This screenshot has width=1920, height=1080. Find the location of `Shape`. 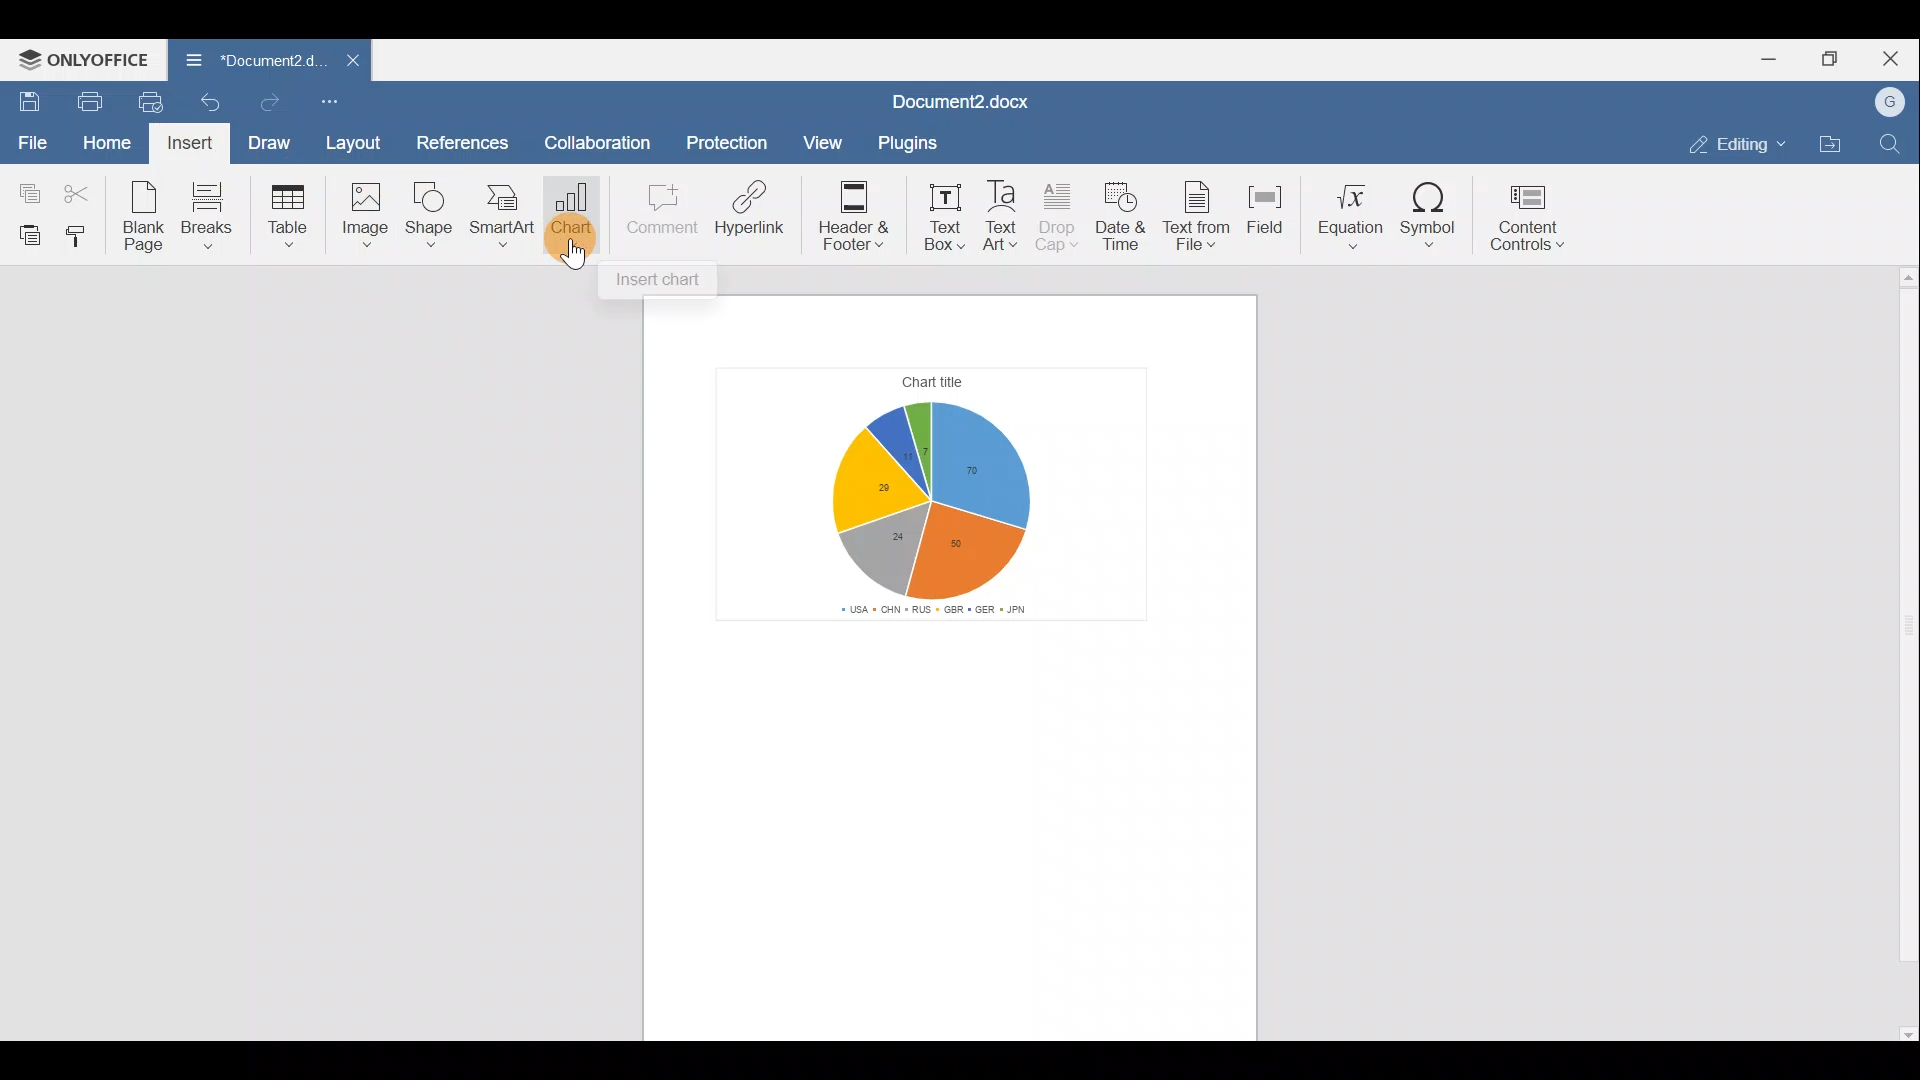

Shape is located at coordinates (434, 216).